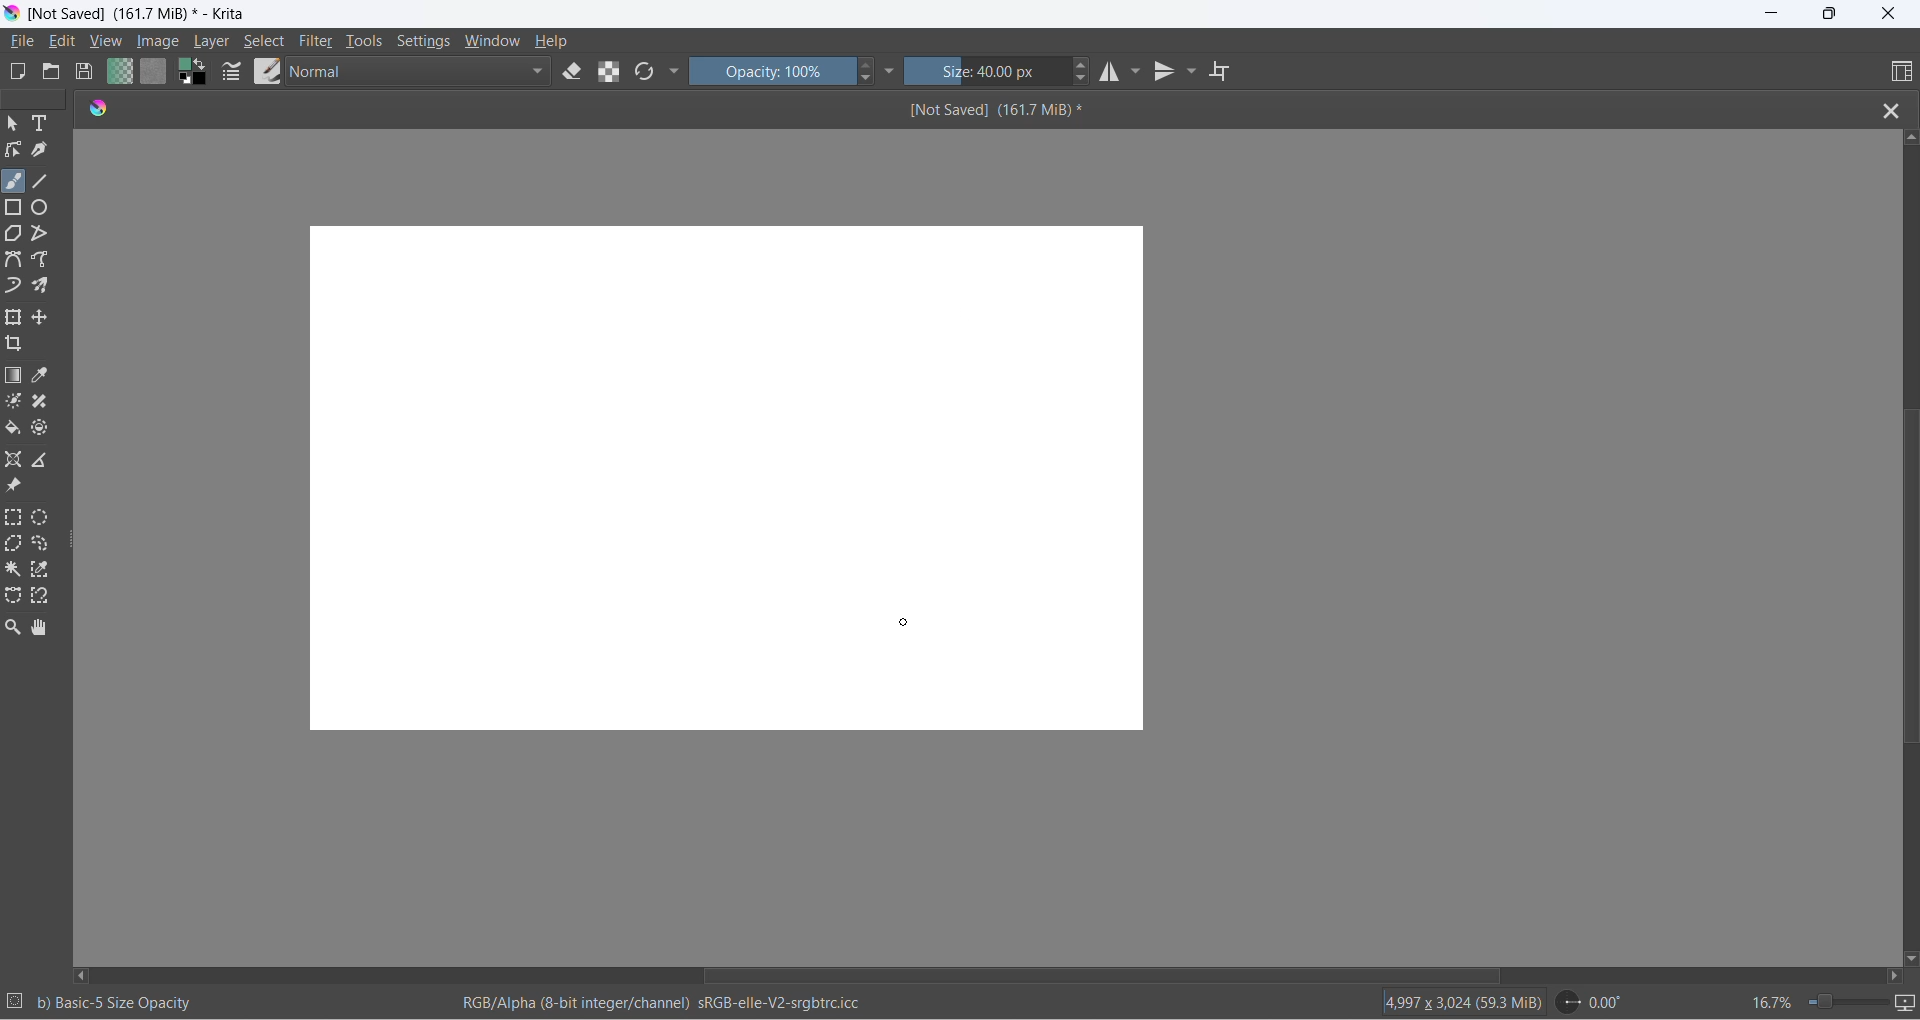  What do you see at coordinates (20, 72) in the screenshot?
I see `new document` at bounding box center [20, 72].